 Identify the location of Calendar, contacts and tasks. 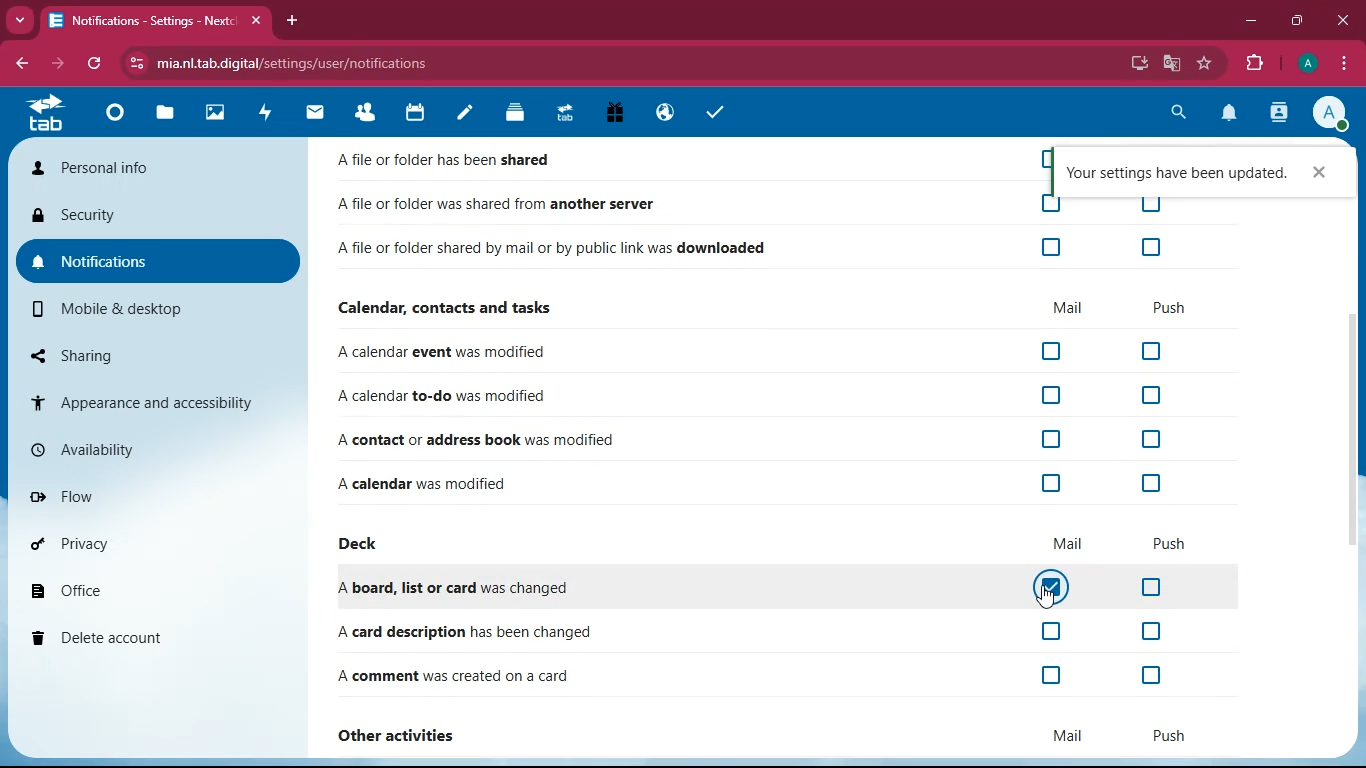
(457, 304).